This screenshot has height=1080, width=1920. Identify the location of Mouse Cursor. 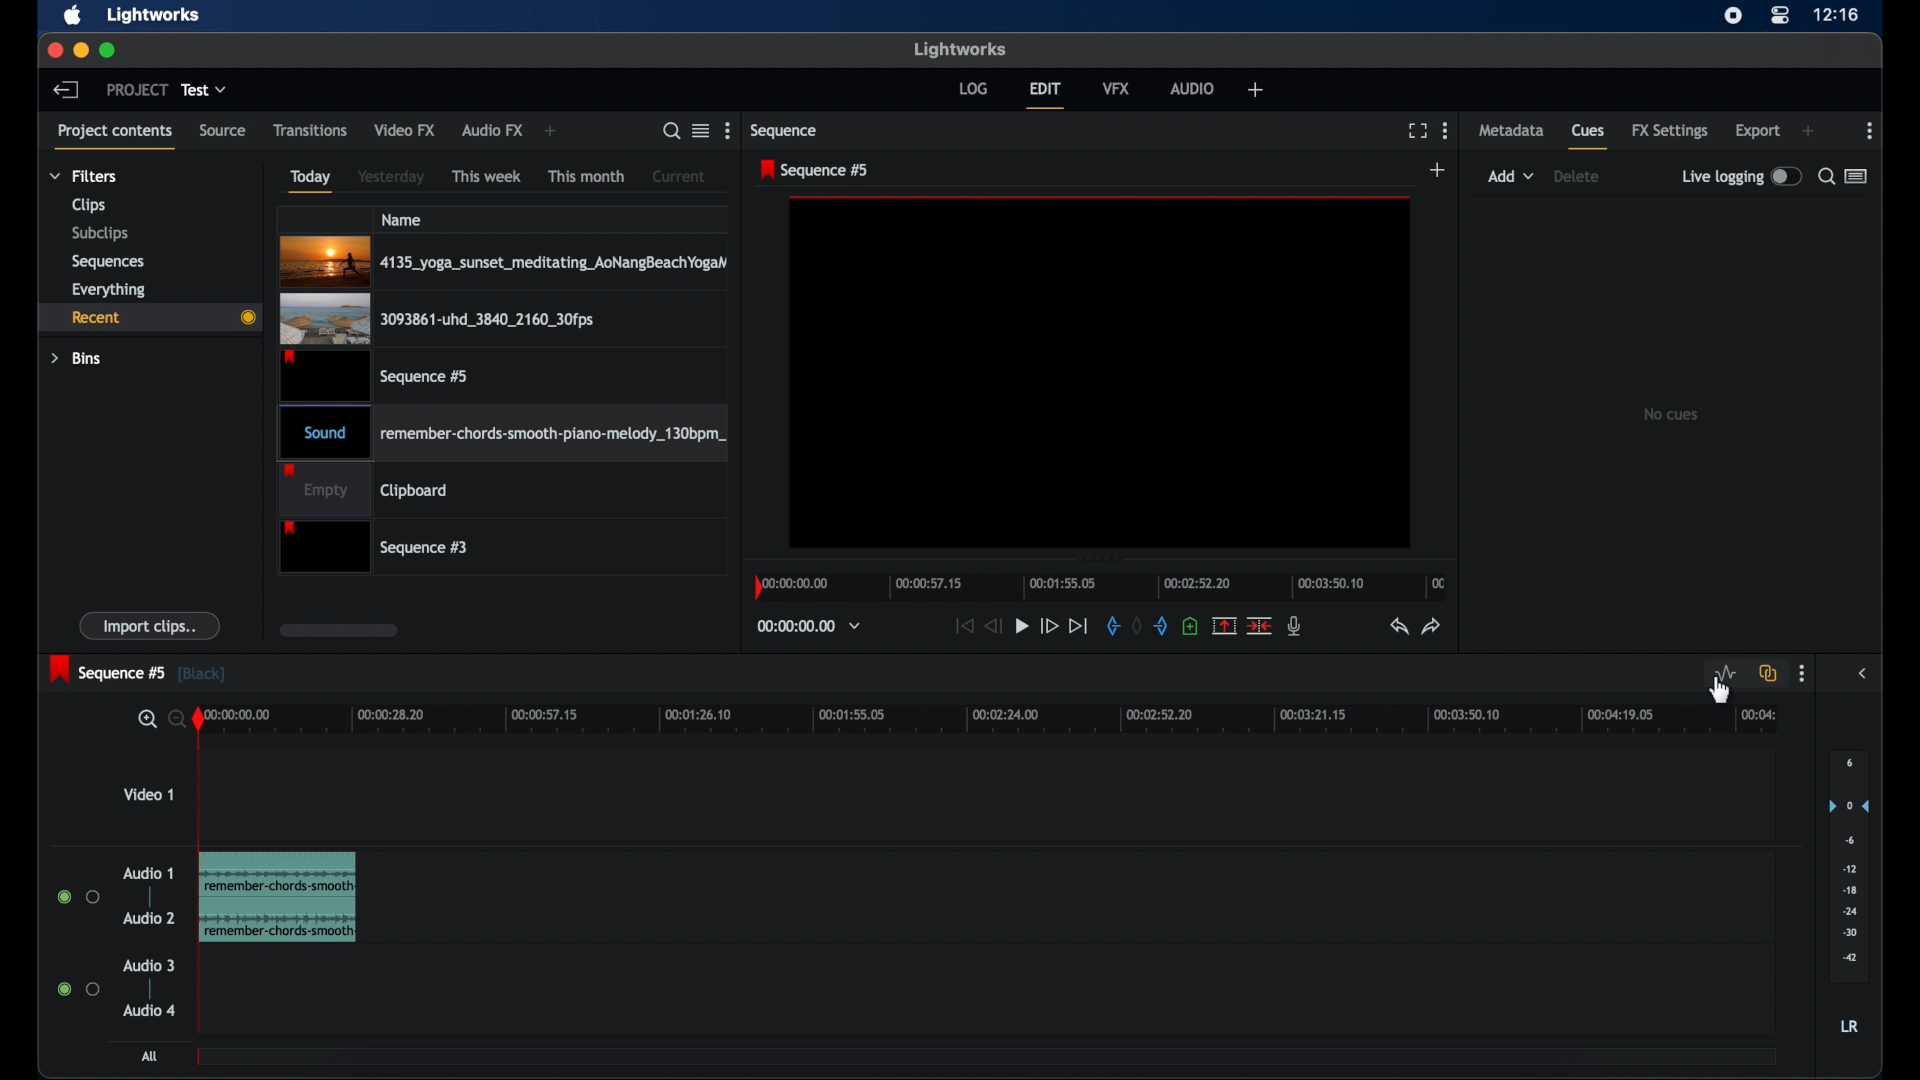
(1721, 695).